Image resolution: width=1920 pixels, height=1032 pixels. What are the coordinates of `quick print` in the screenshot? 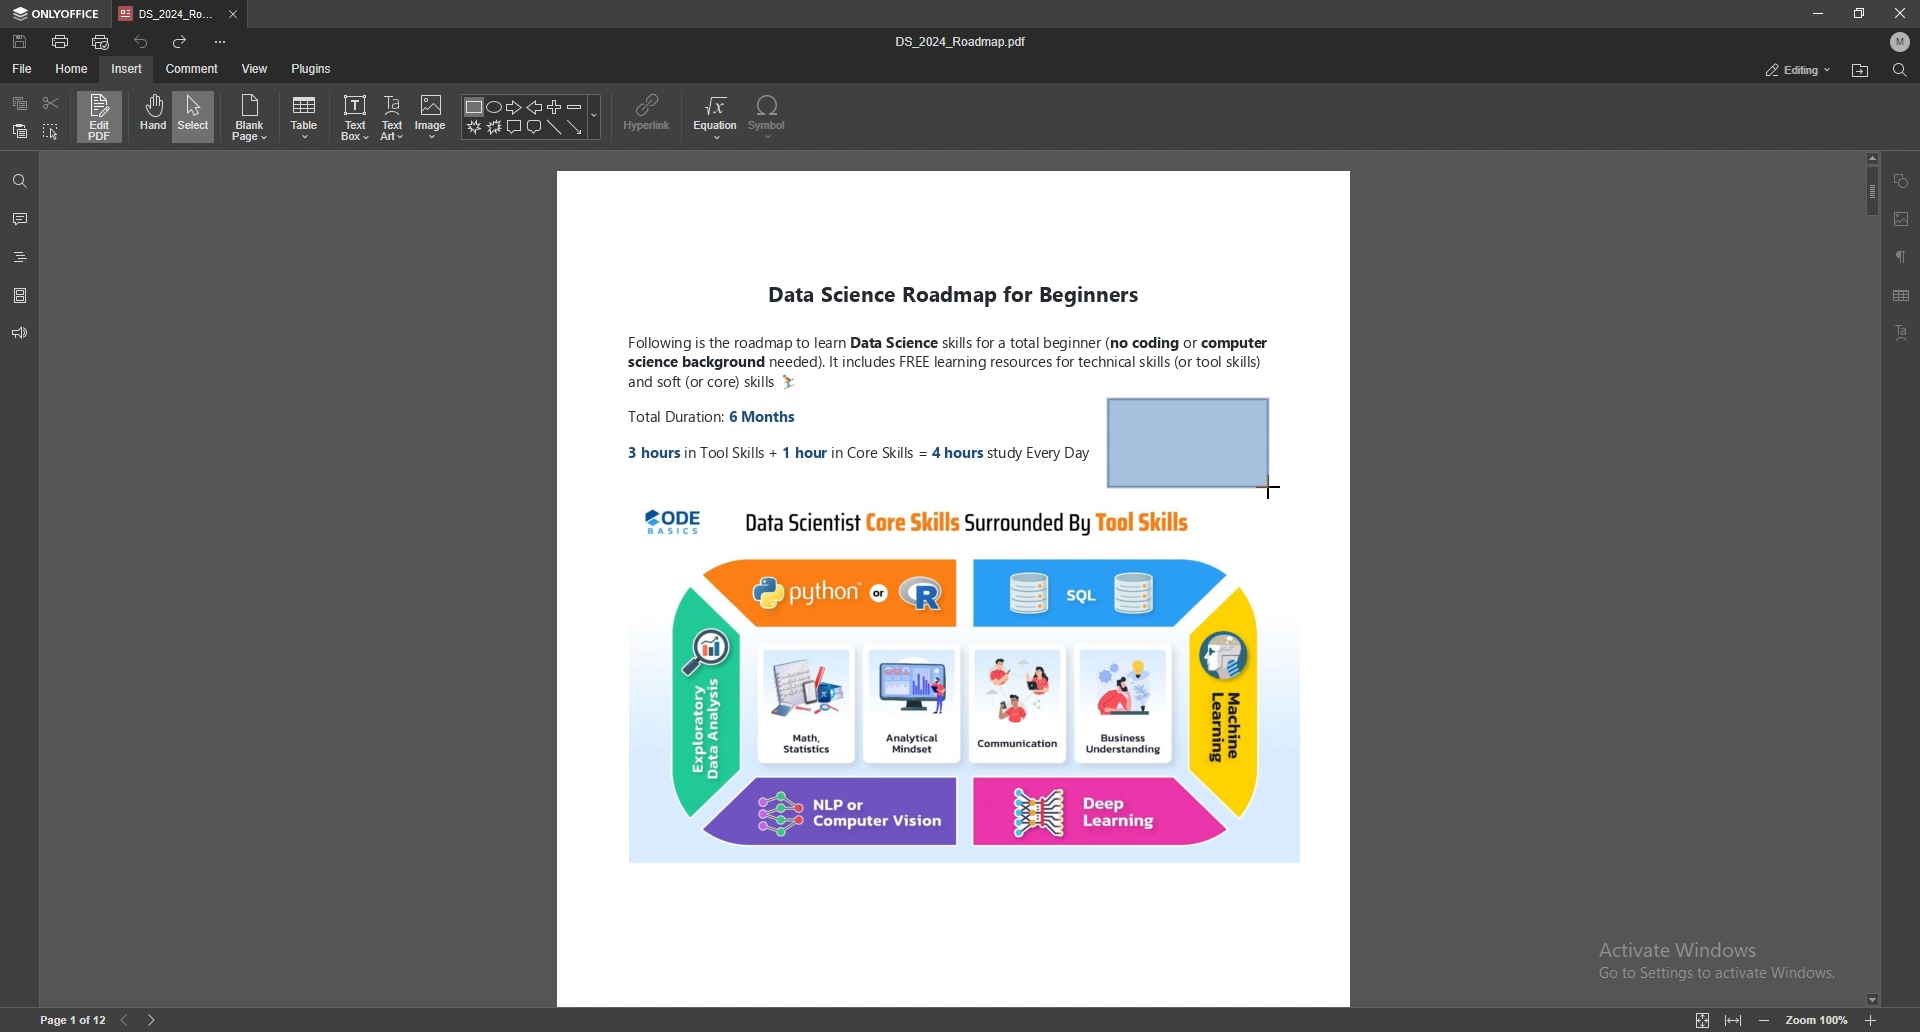 It's located at (105, 39).